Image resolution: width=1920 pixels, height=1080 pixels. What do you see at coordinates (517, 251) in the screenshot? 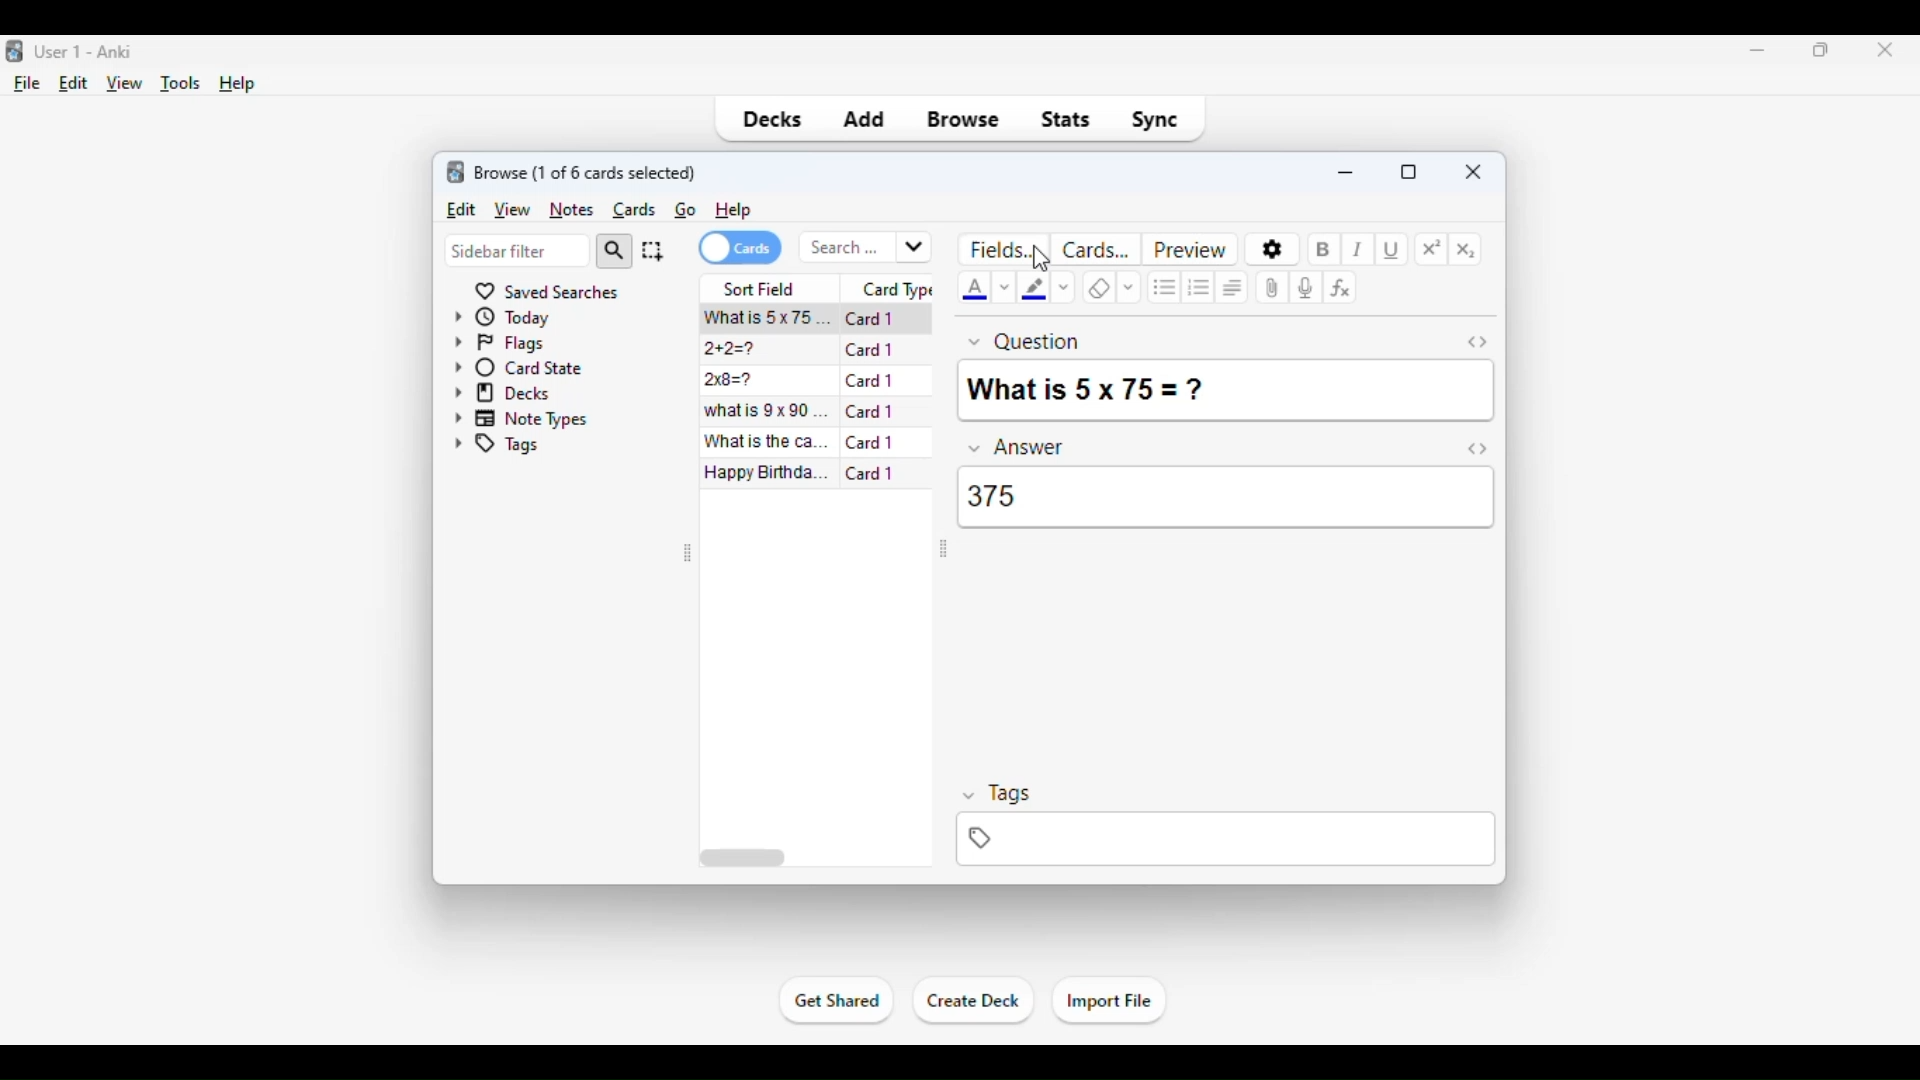
I see `sidebar filter` at bounding box center [517, 251].